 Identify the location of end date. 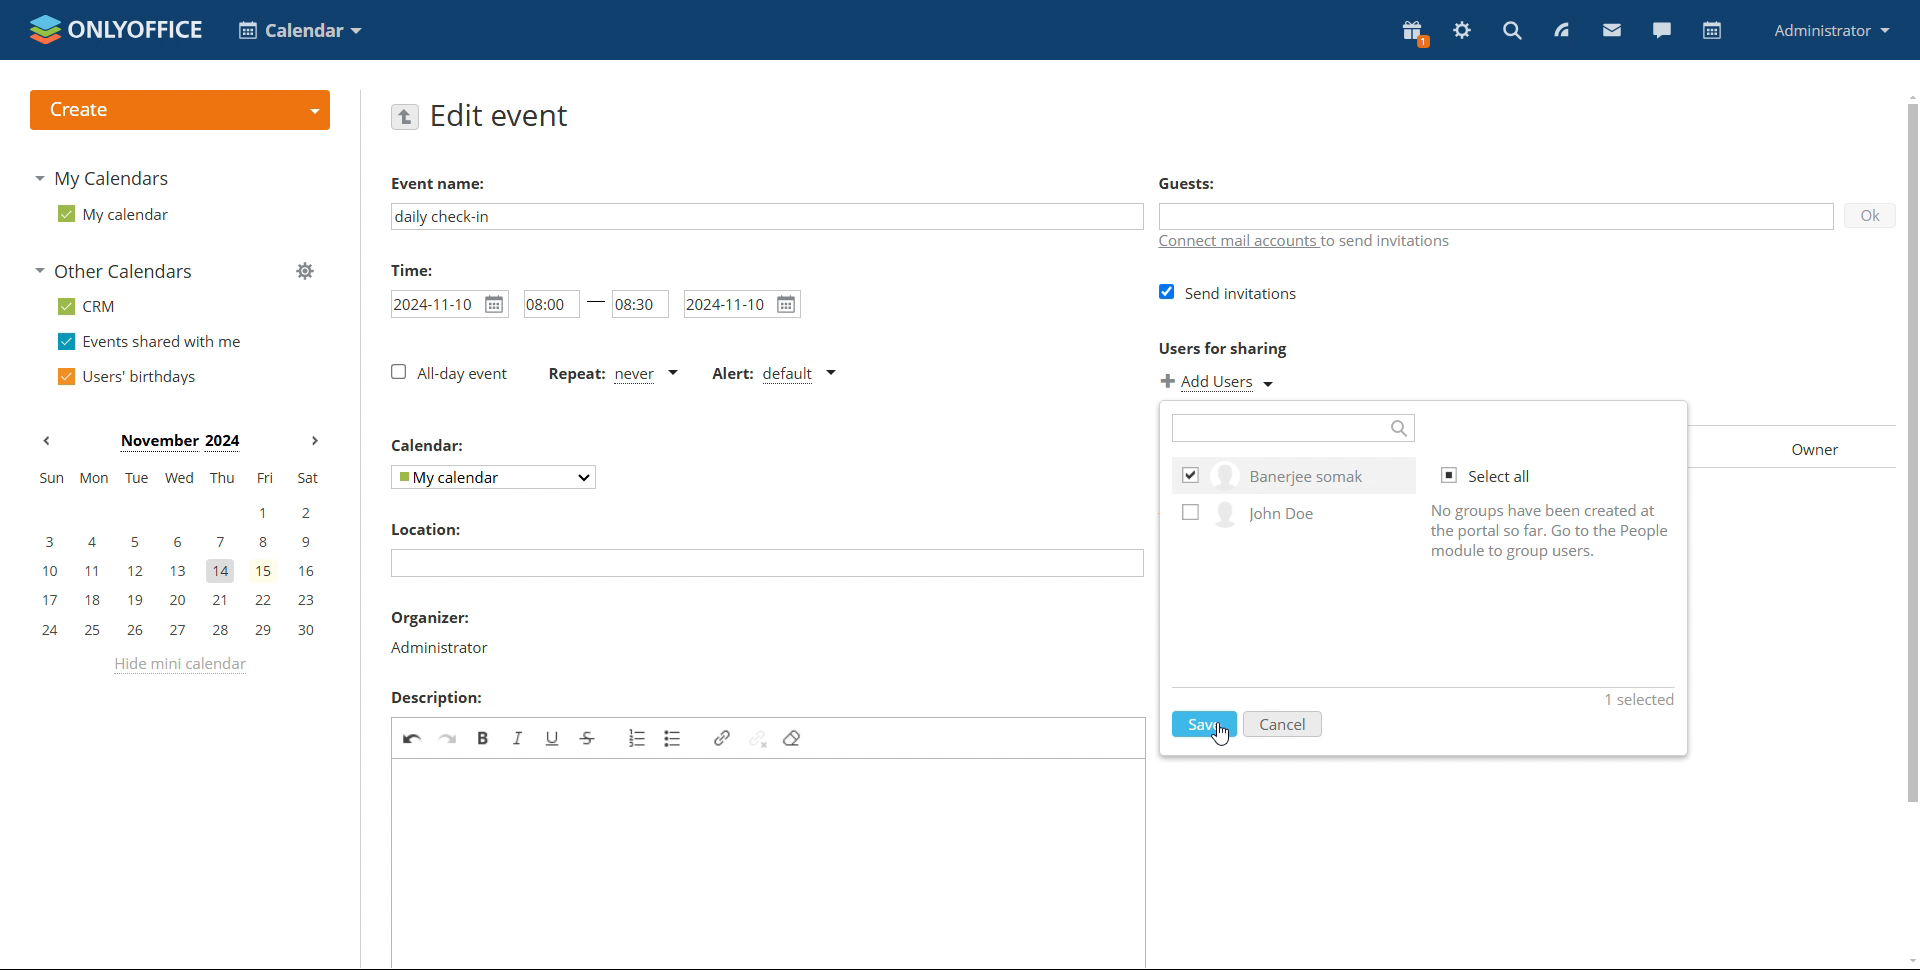
(743, 303).